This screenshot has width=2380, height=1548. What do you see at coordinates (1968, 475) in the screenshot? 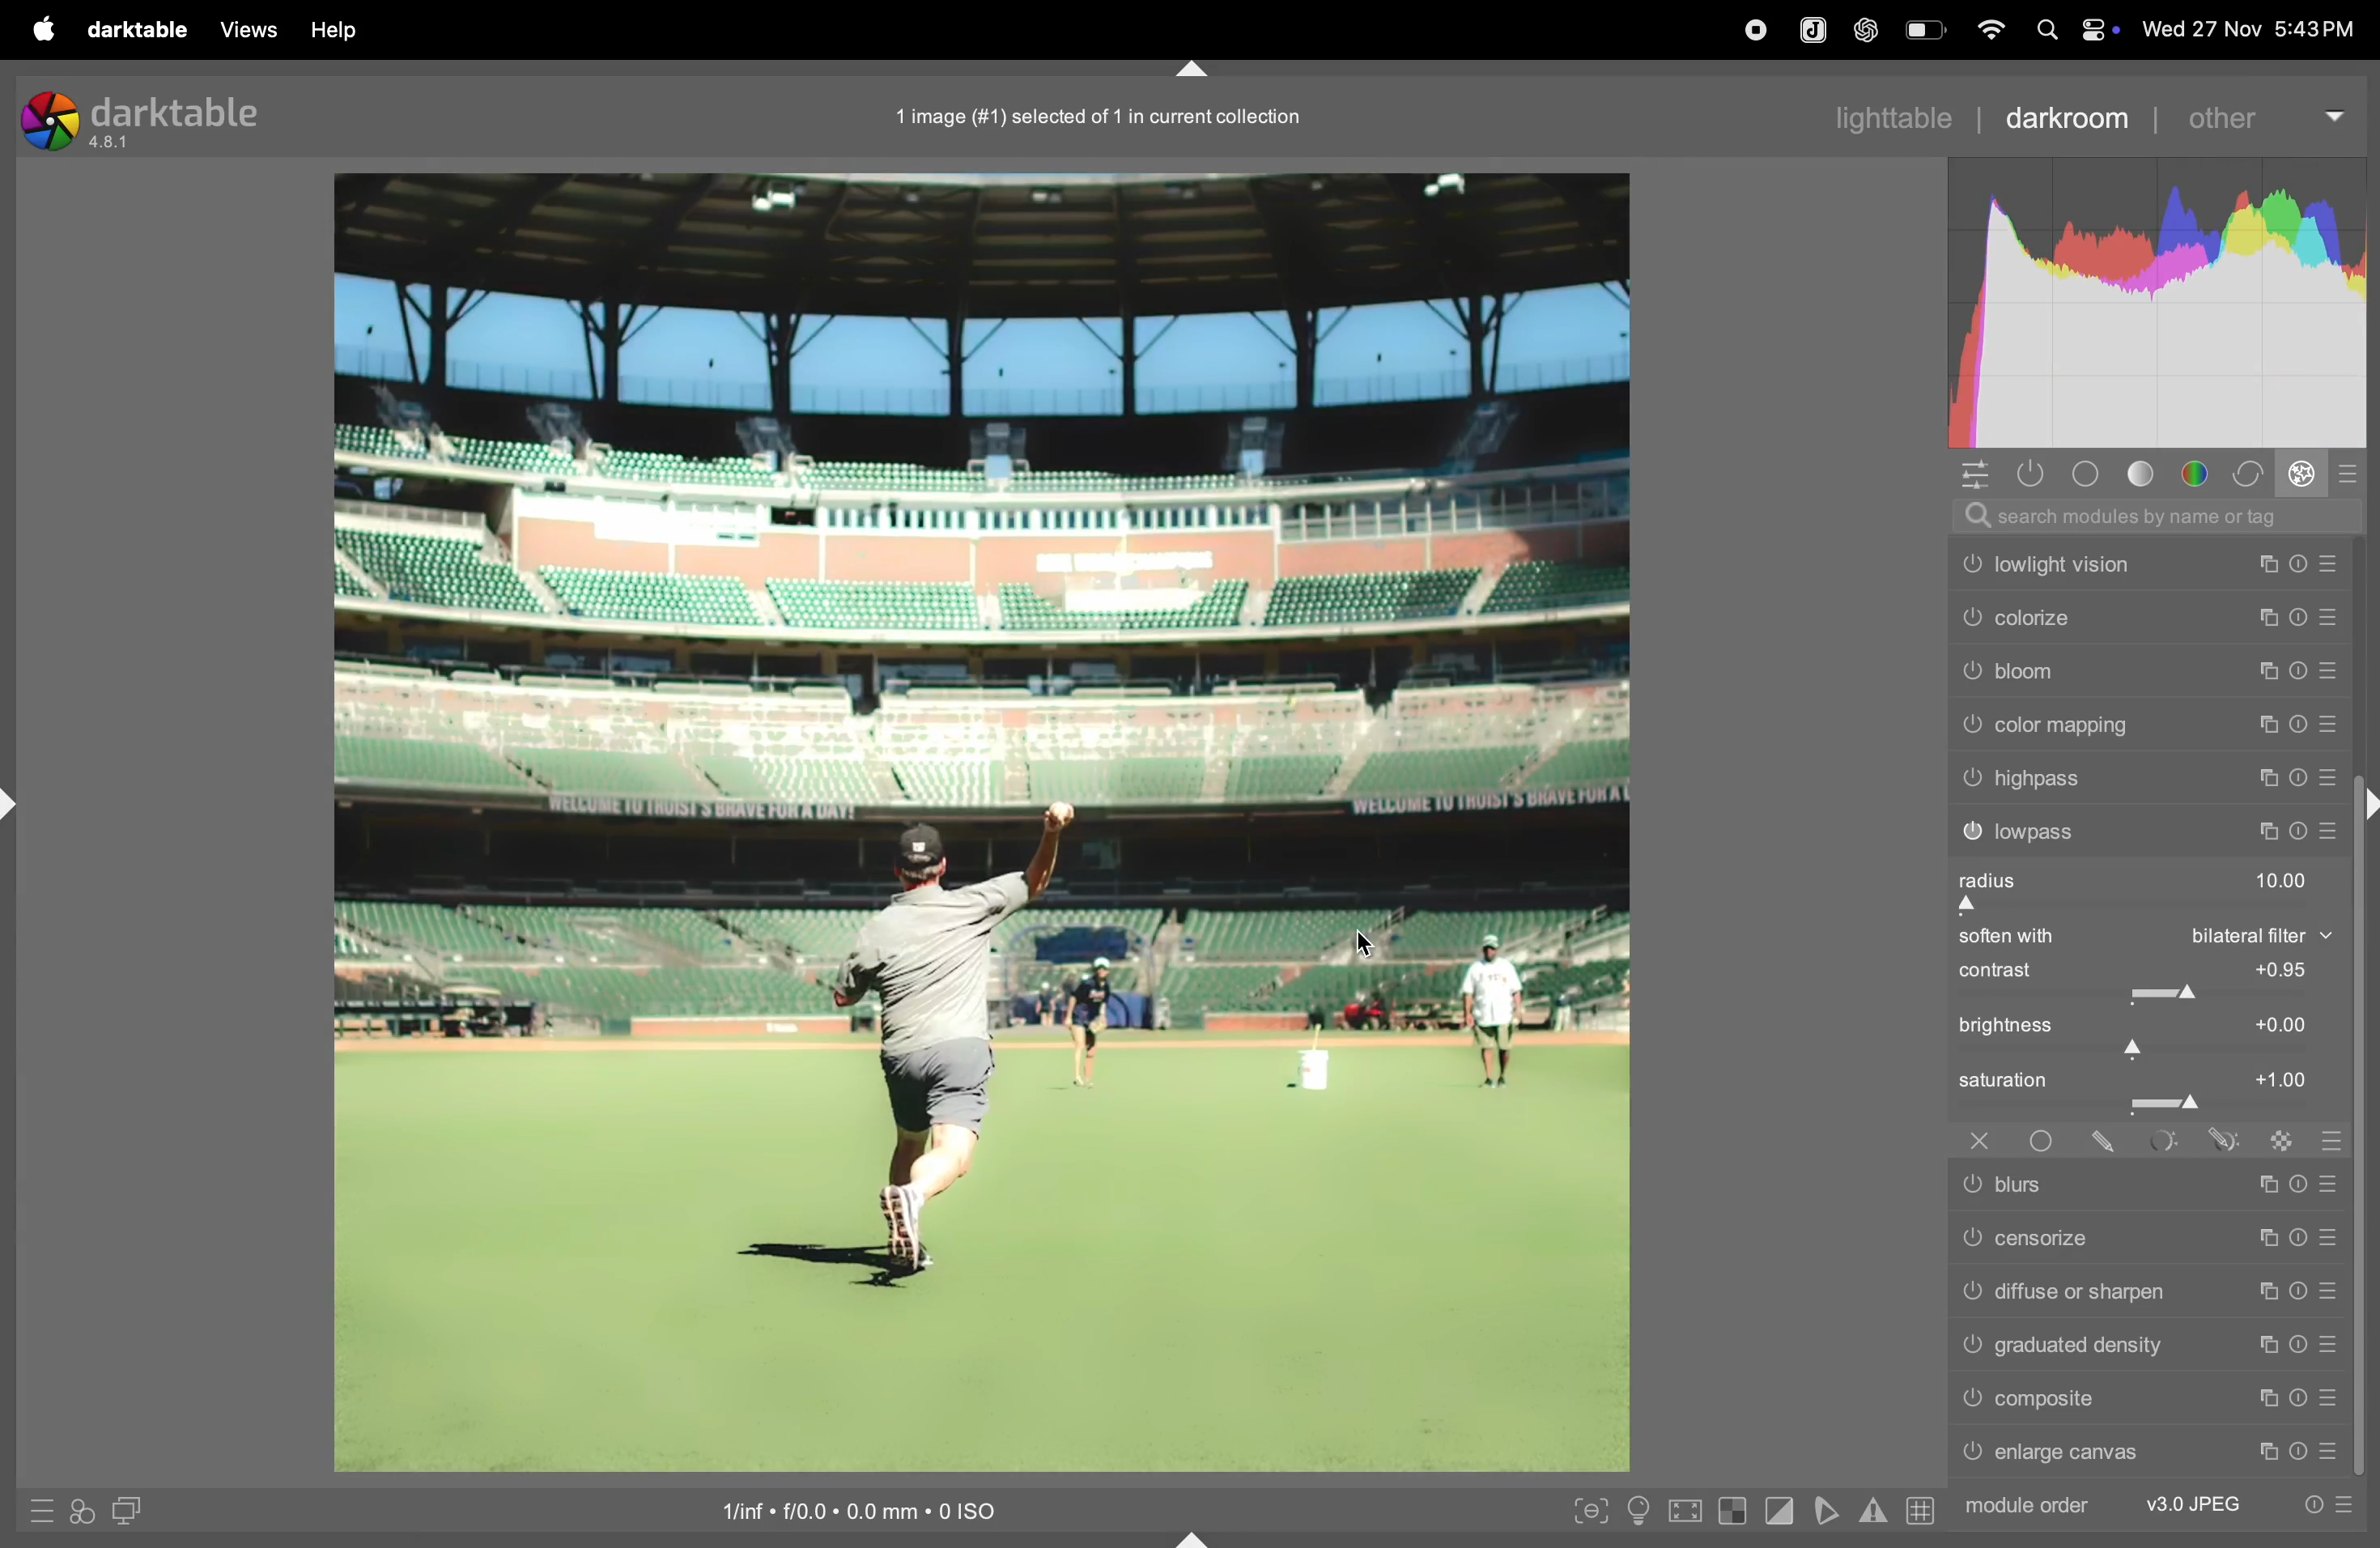
I see `quick acess panel` at bounding box center [1968, 475].